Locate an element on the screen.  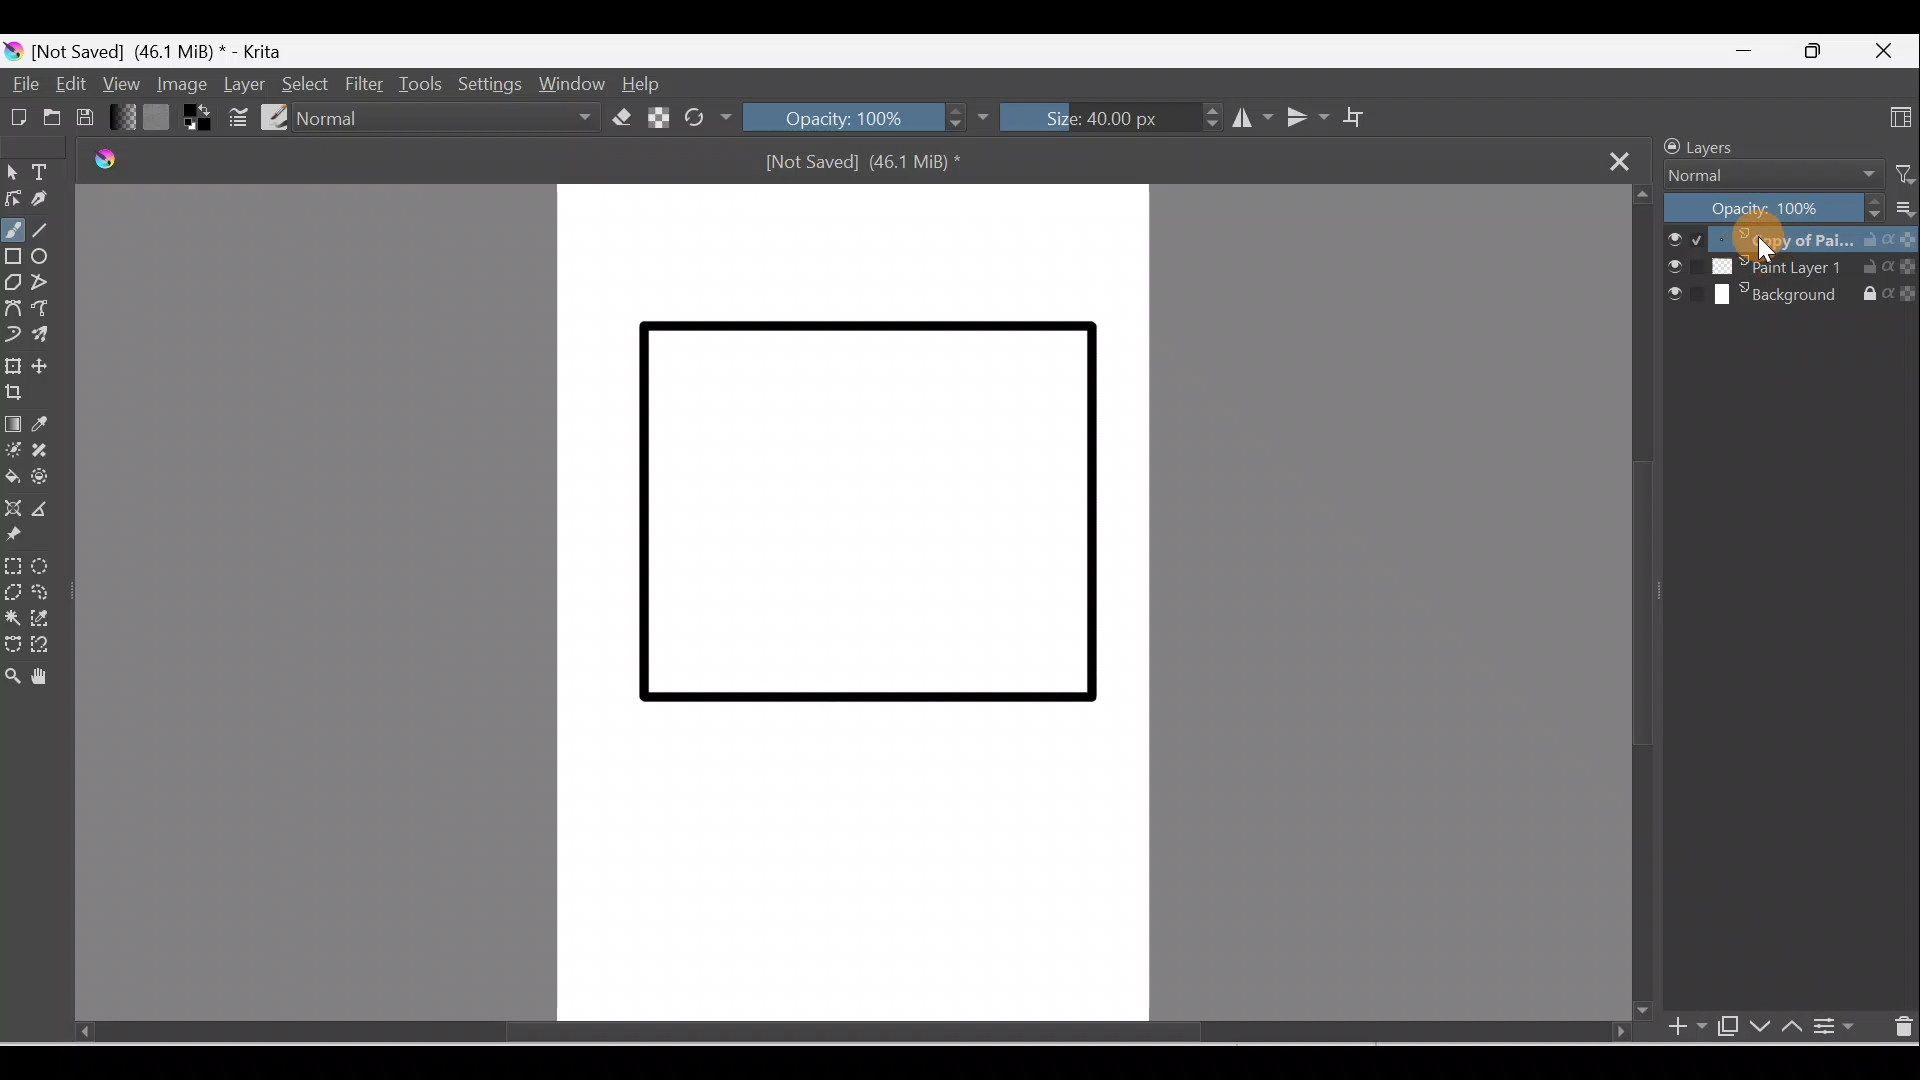
Magnetic curve selection tool is located at coordinates (41, 645).